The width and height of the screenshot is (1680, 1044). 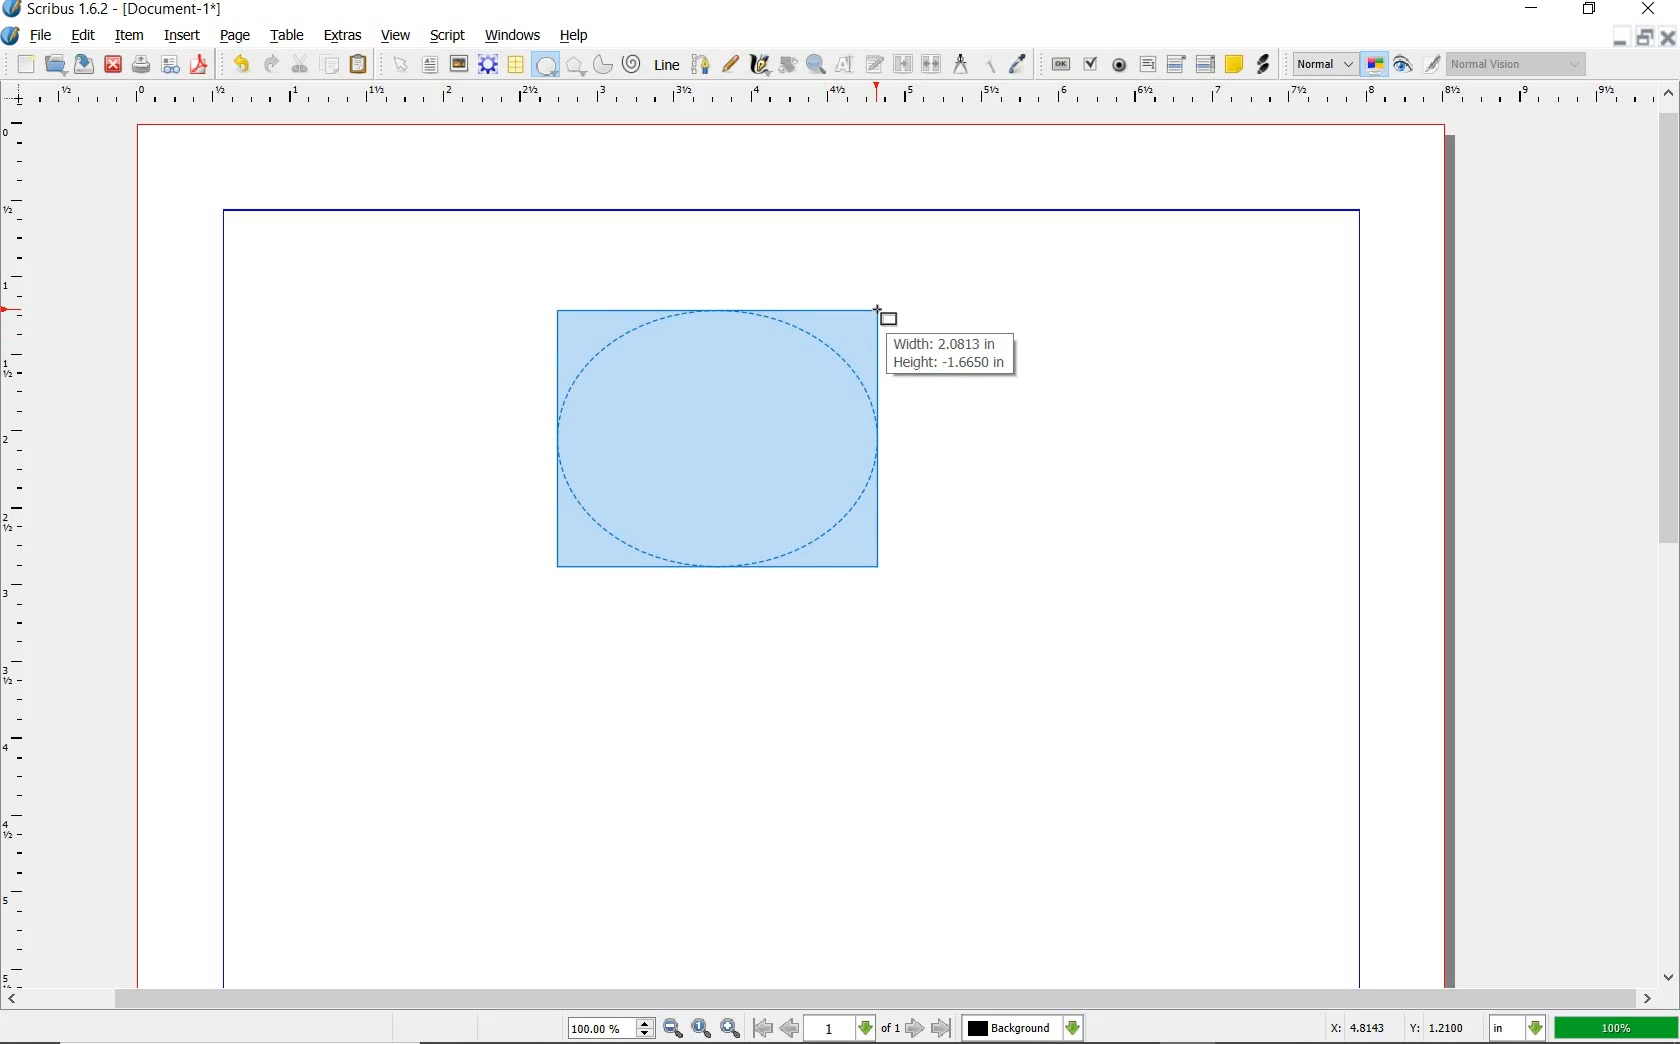 What do you see at coordinates (731, 62) in the screenshot?
I see `FREEHAND LINE` at bounding box center [731, 62].